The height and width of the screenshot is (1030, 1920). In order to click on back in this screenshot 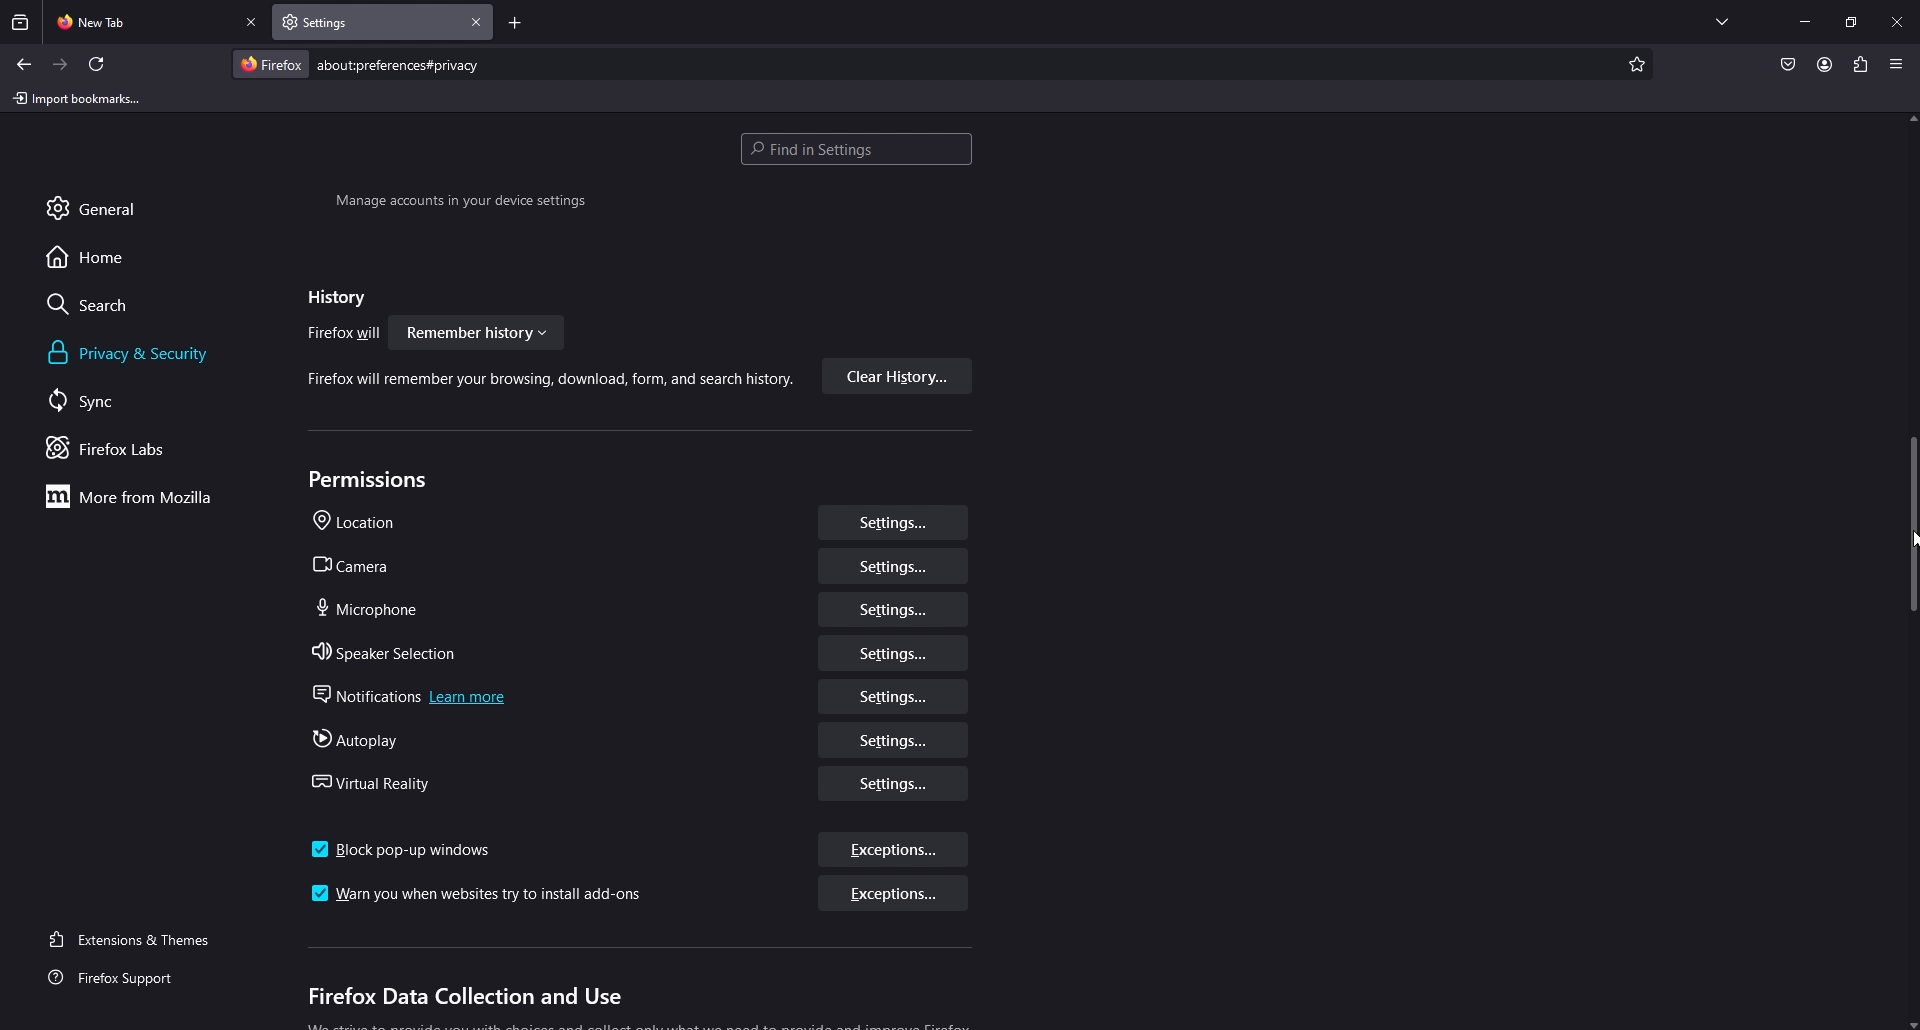, I will do `click(23, 64)`.